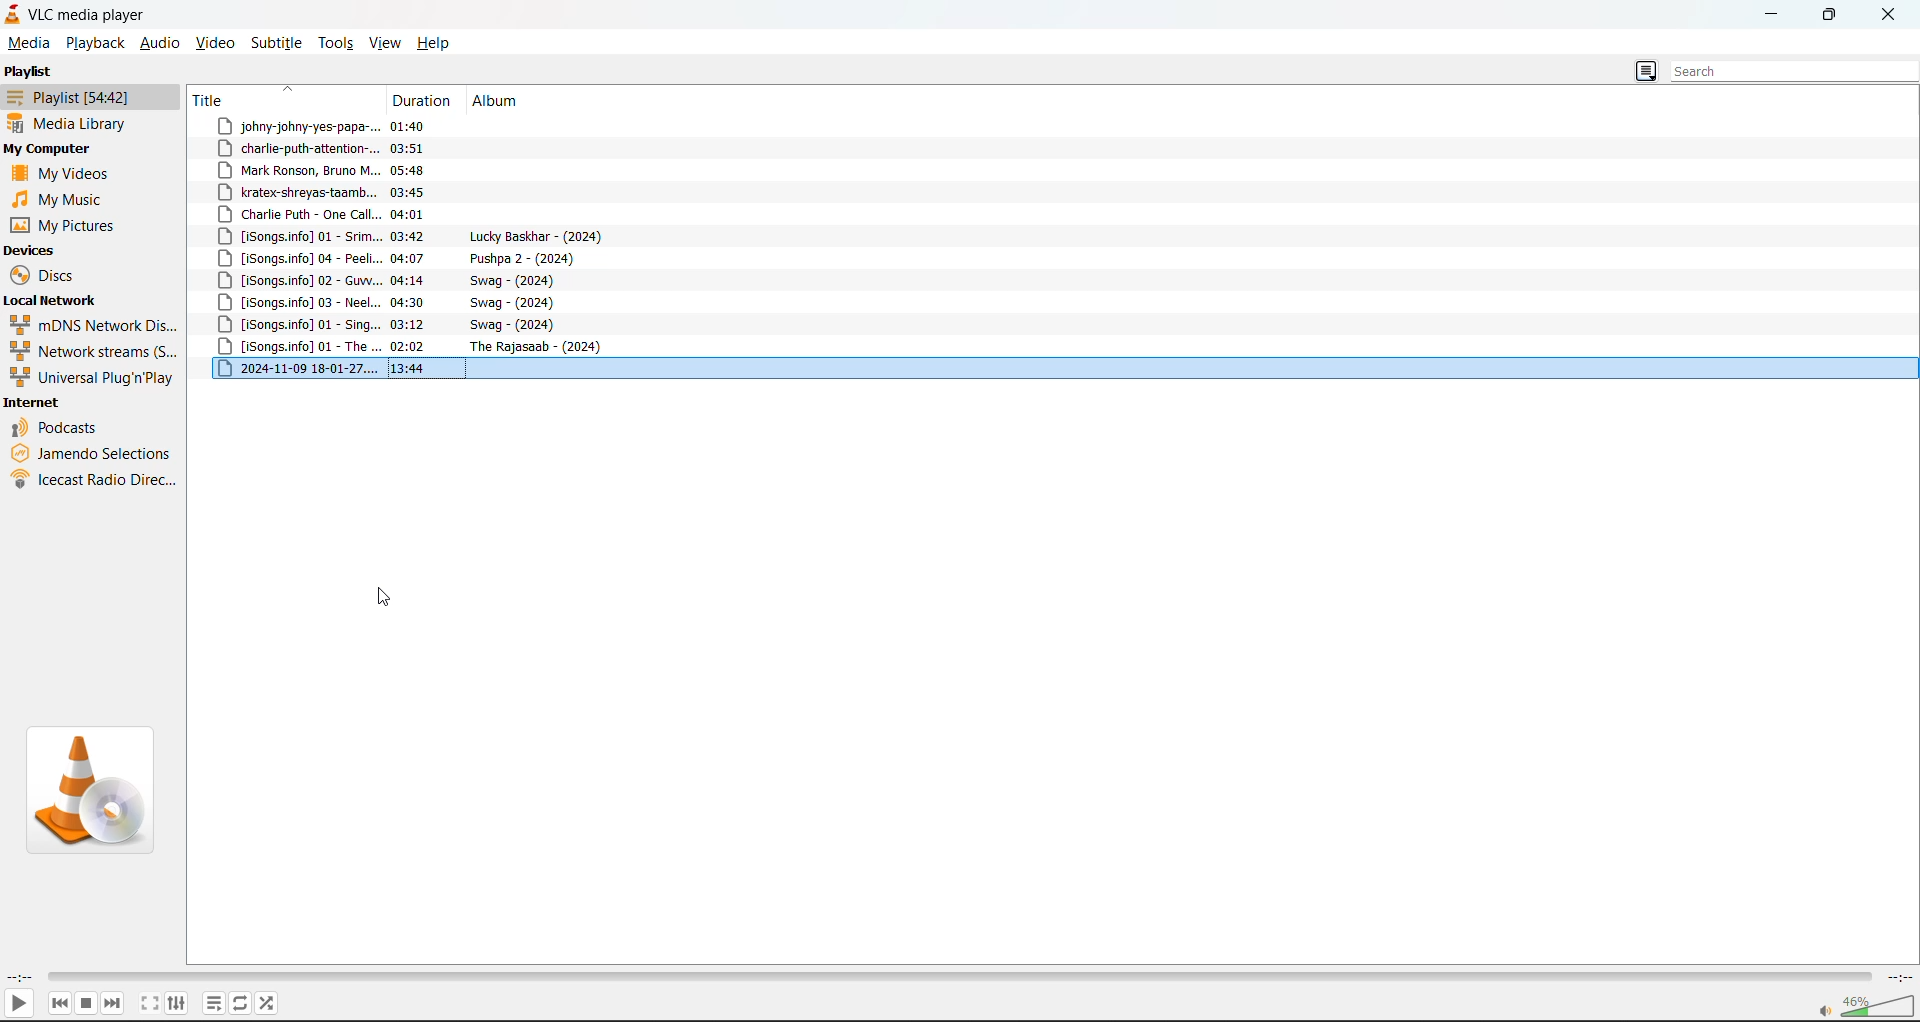 This screenshot has width=1920, height=1022. Describe the element at coordinates (91, 480) in the screenshot. I see `icecast` at that location.